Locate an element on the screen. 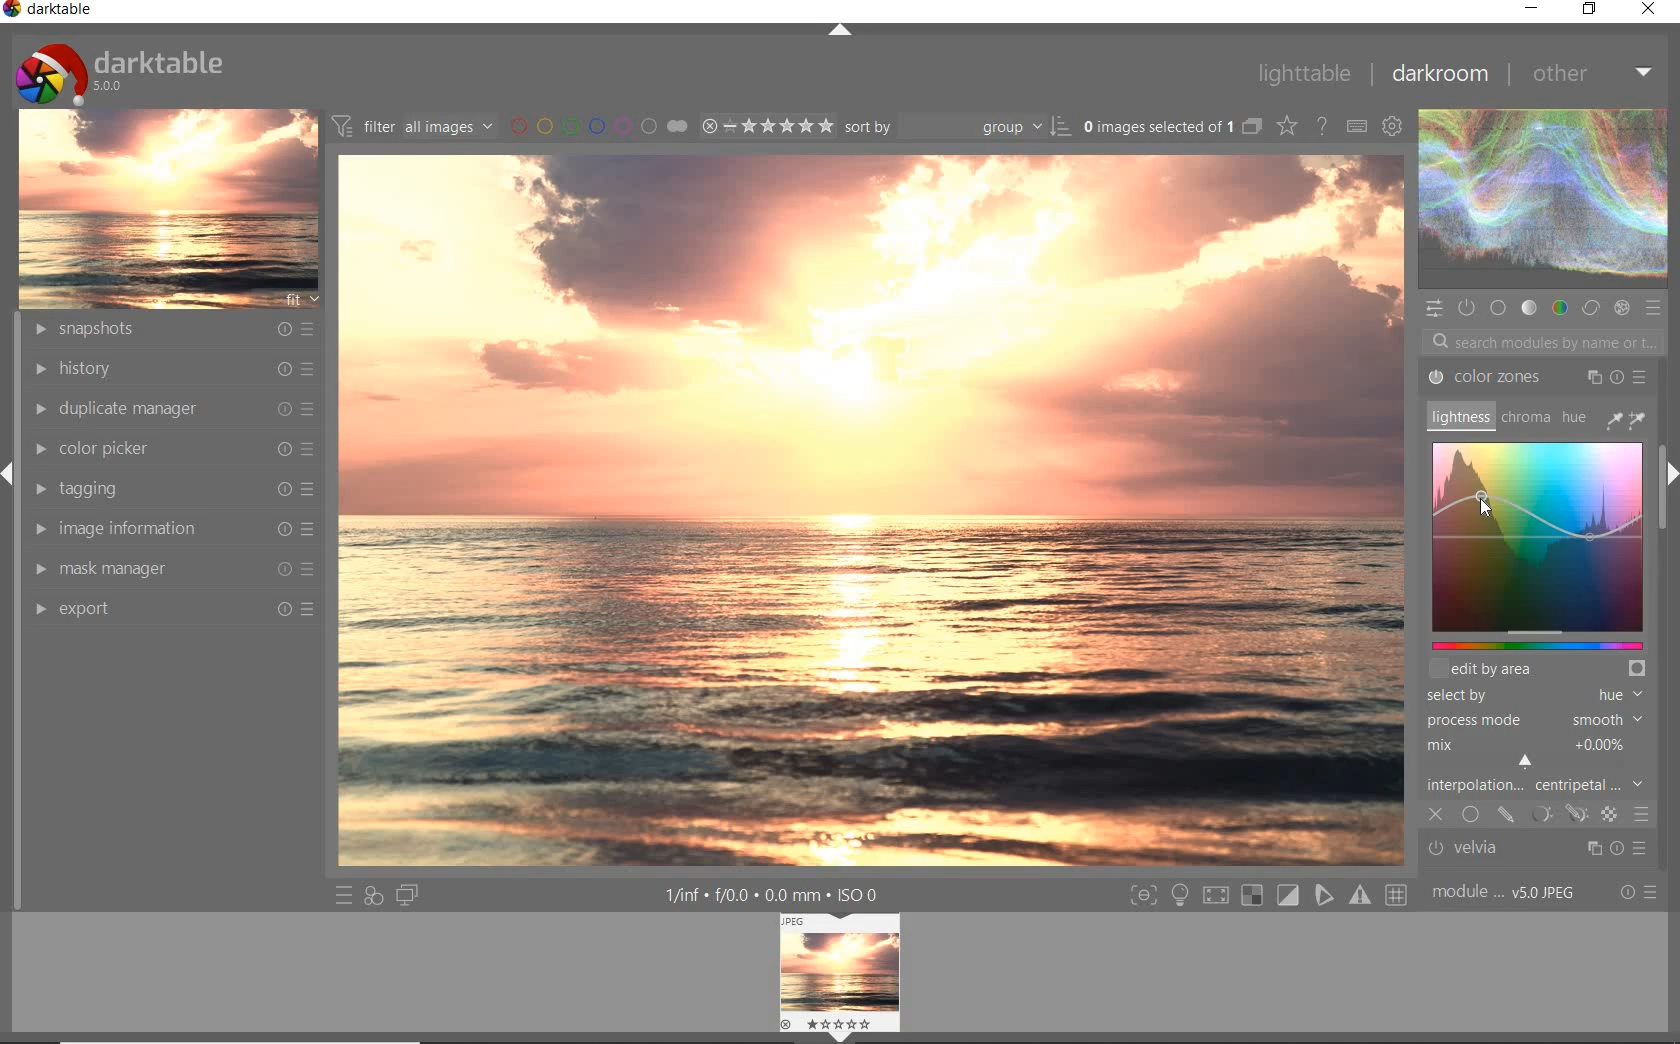 The width and height of the screenshot is (1680, 1044). MASKING OPTIONS is located at coordinates (1555, 813).